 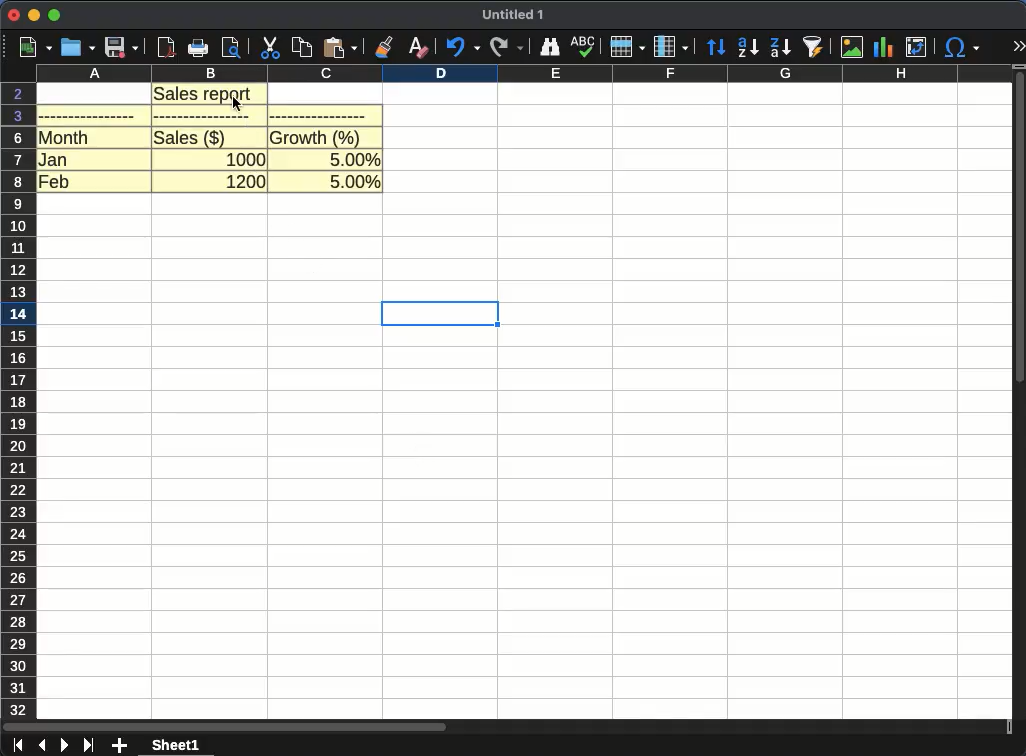 I want to click on 1200, so click(x=246, y=182).